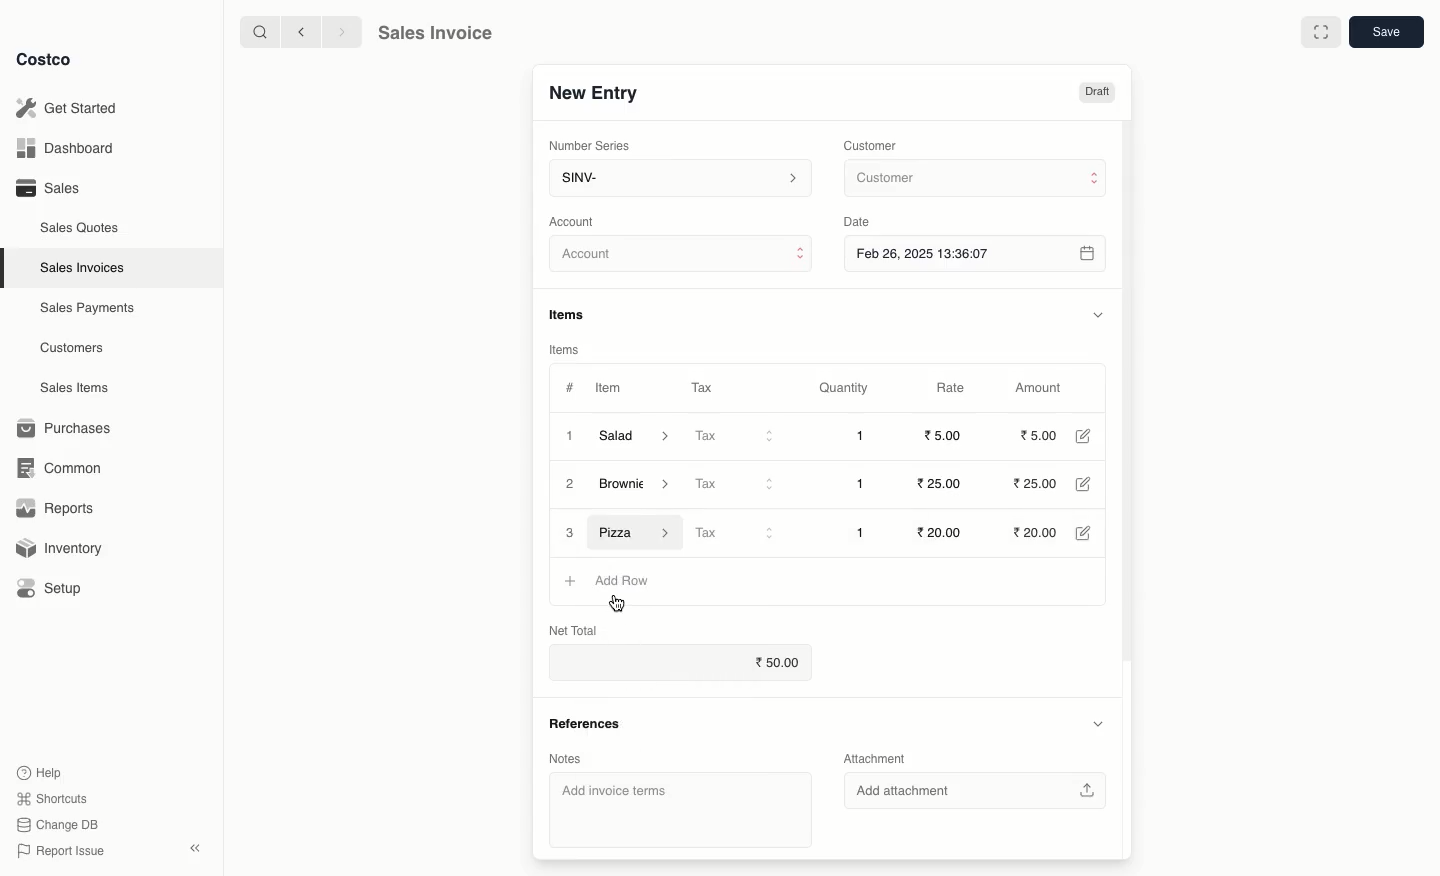 The height and width of the screenshot is (876, 1440). What do you see at coordinates (568, 630) in the screenshot?
I see `Net Total` at bounding box center [568, 630].